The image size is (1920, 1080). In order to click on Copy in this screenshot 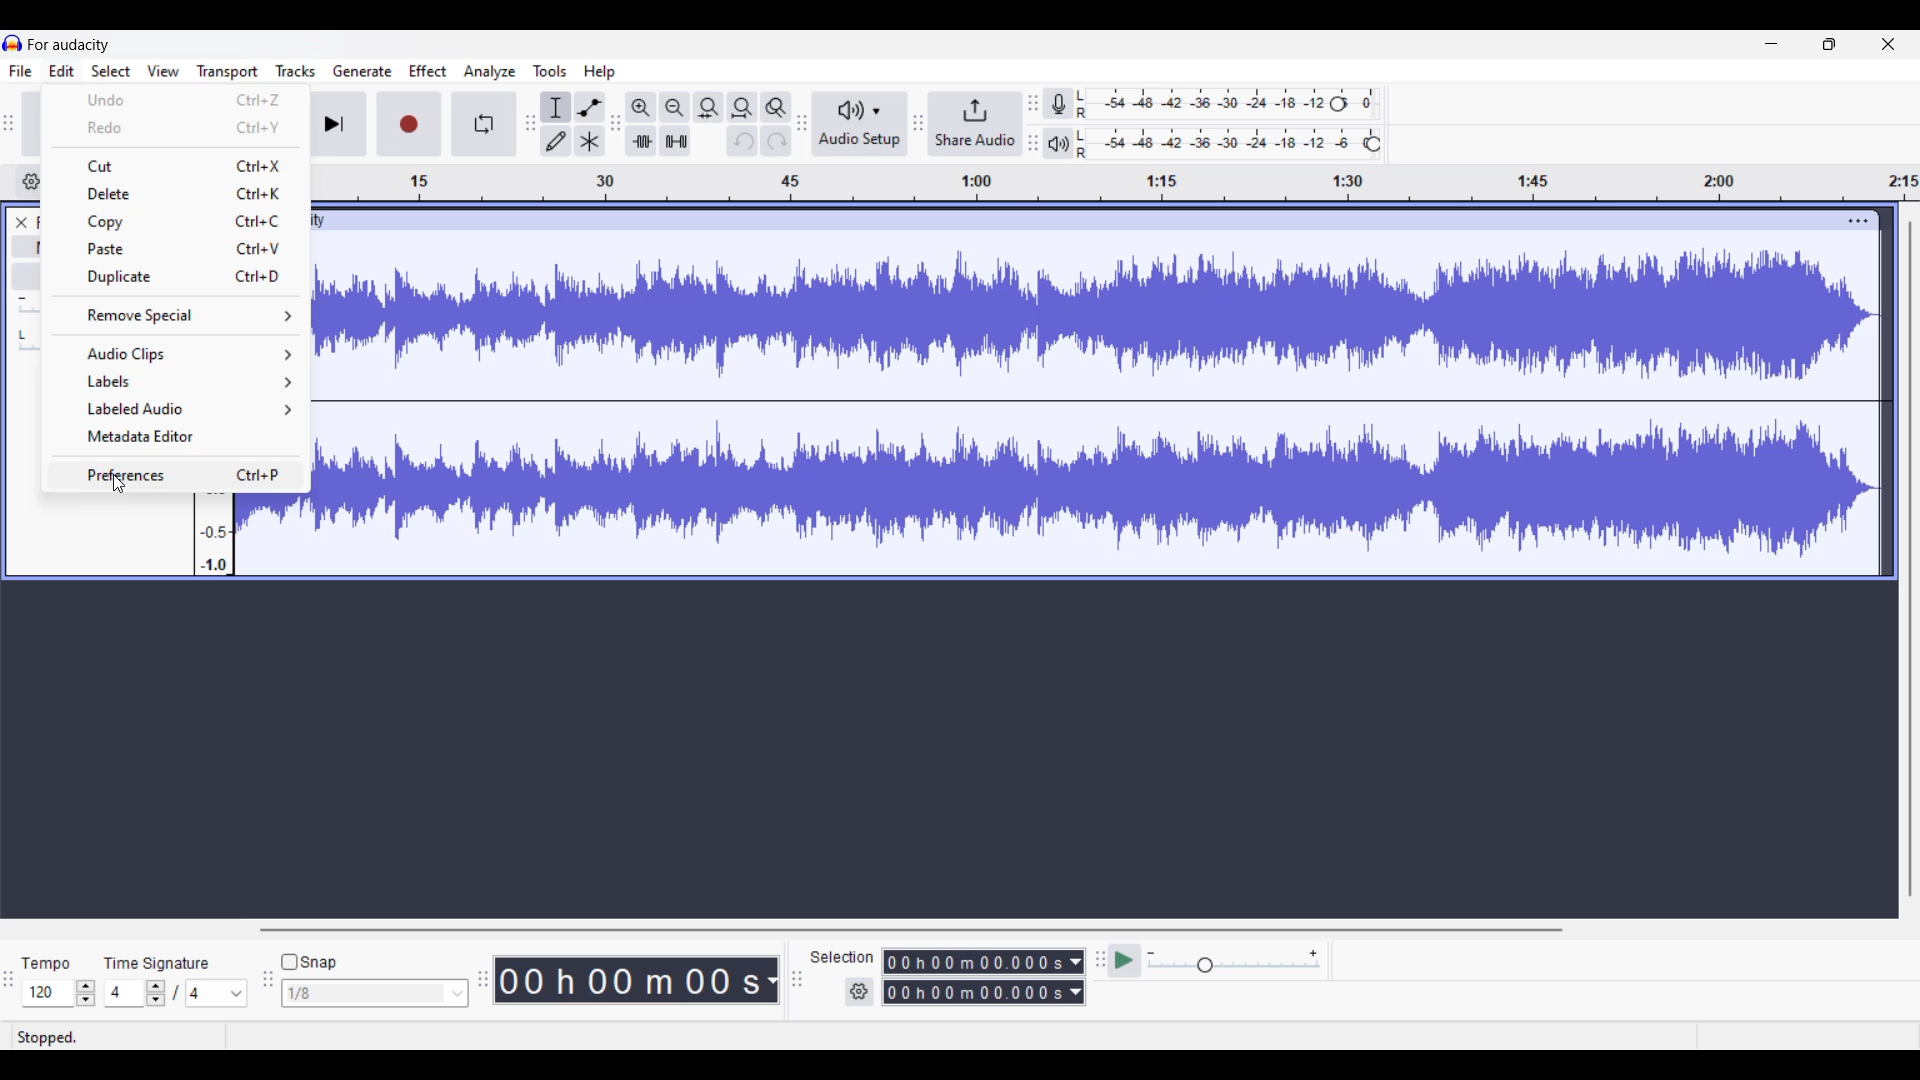, I will do `click(176, 223)`.